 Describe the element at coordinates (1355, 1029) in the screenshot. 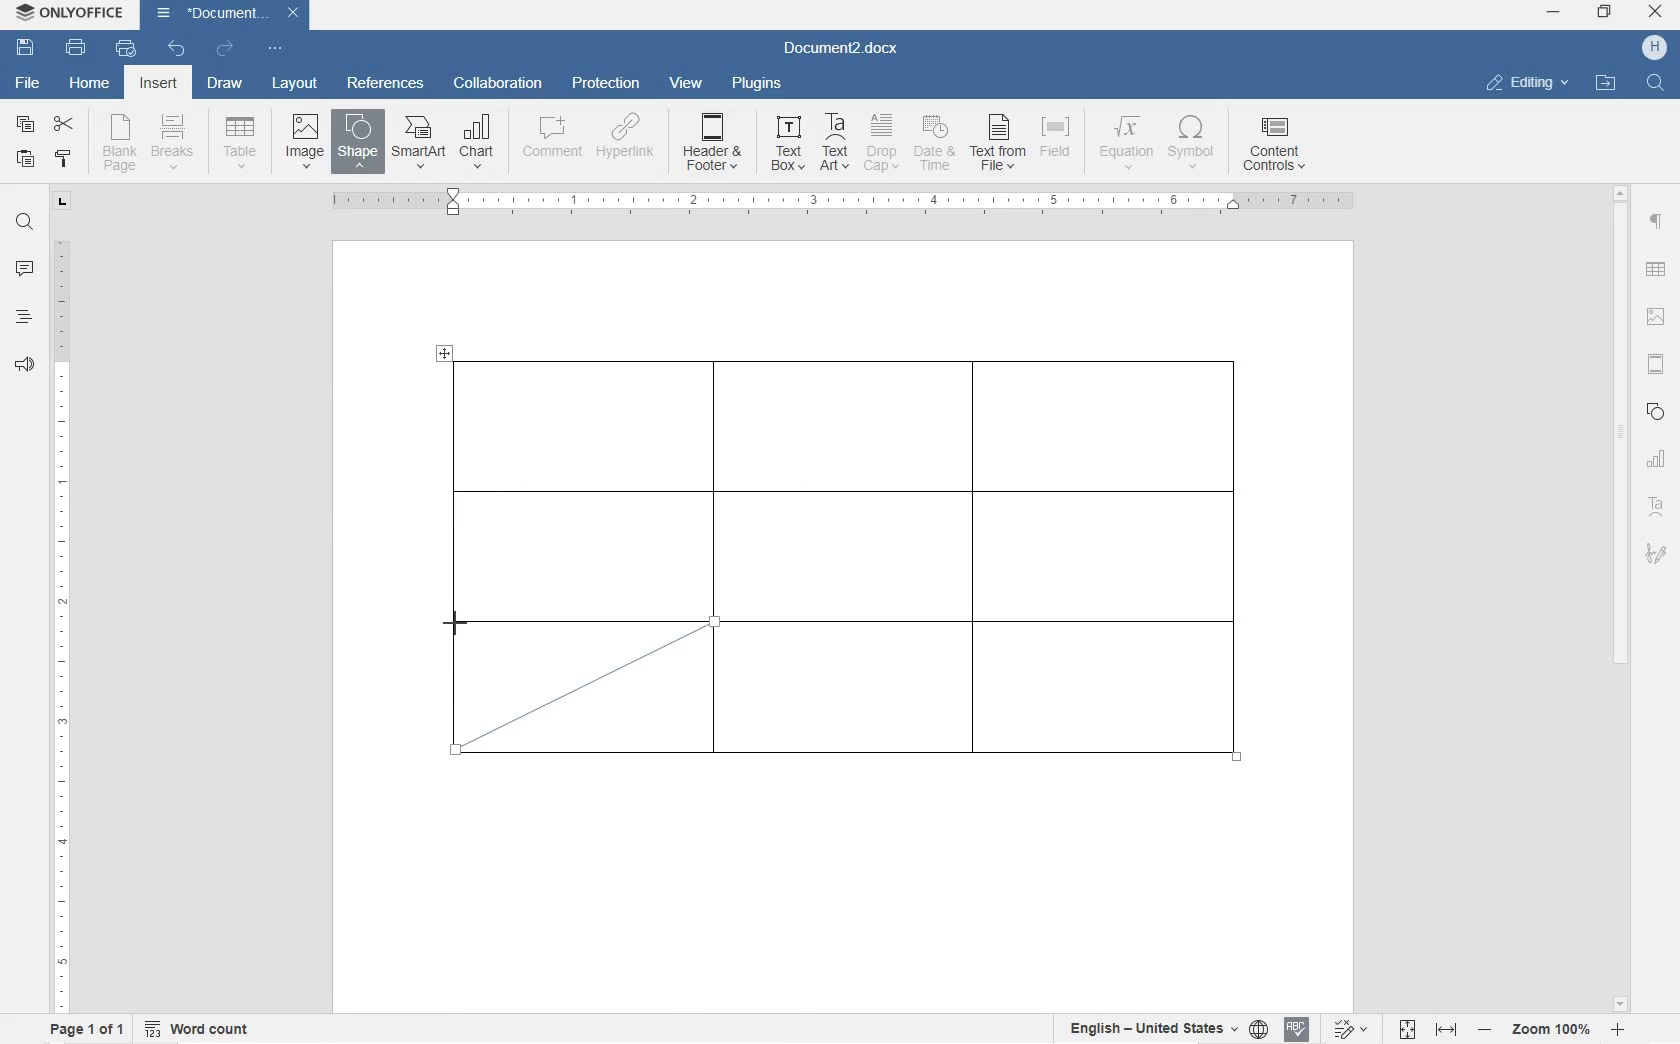

I see `track changes` at that location.